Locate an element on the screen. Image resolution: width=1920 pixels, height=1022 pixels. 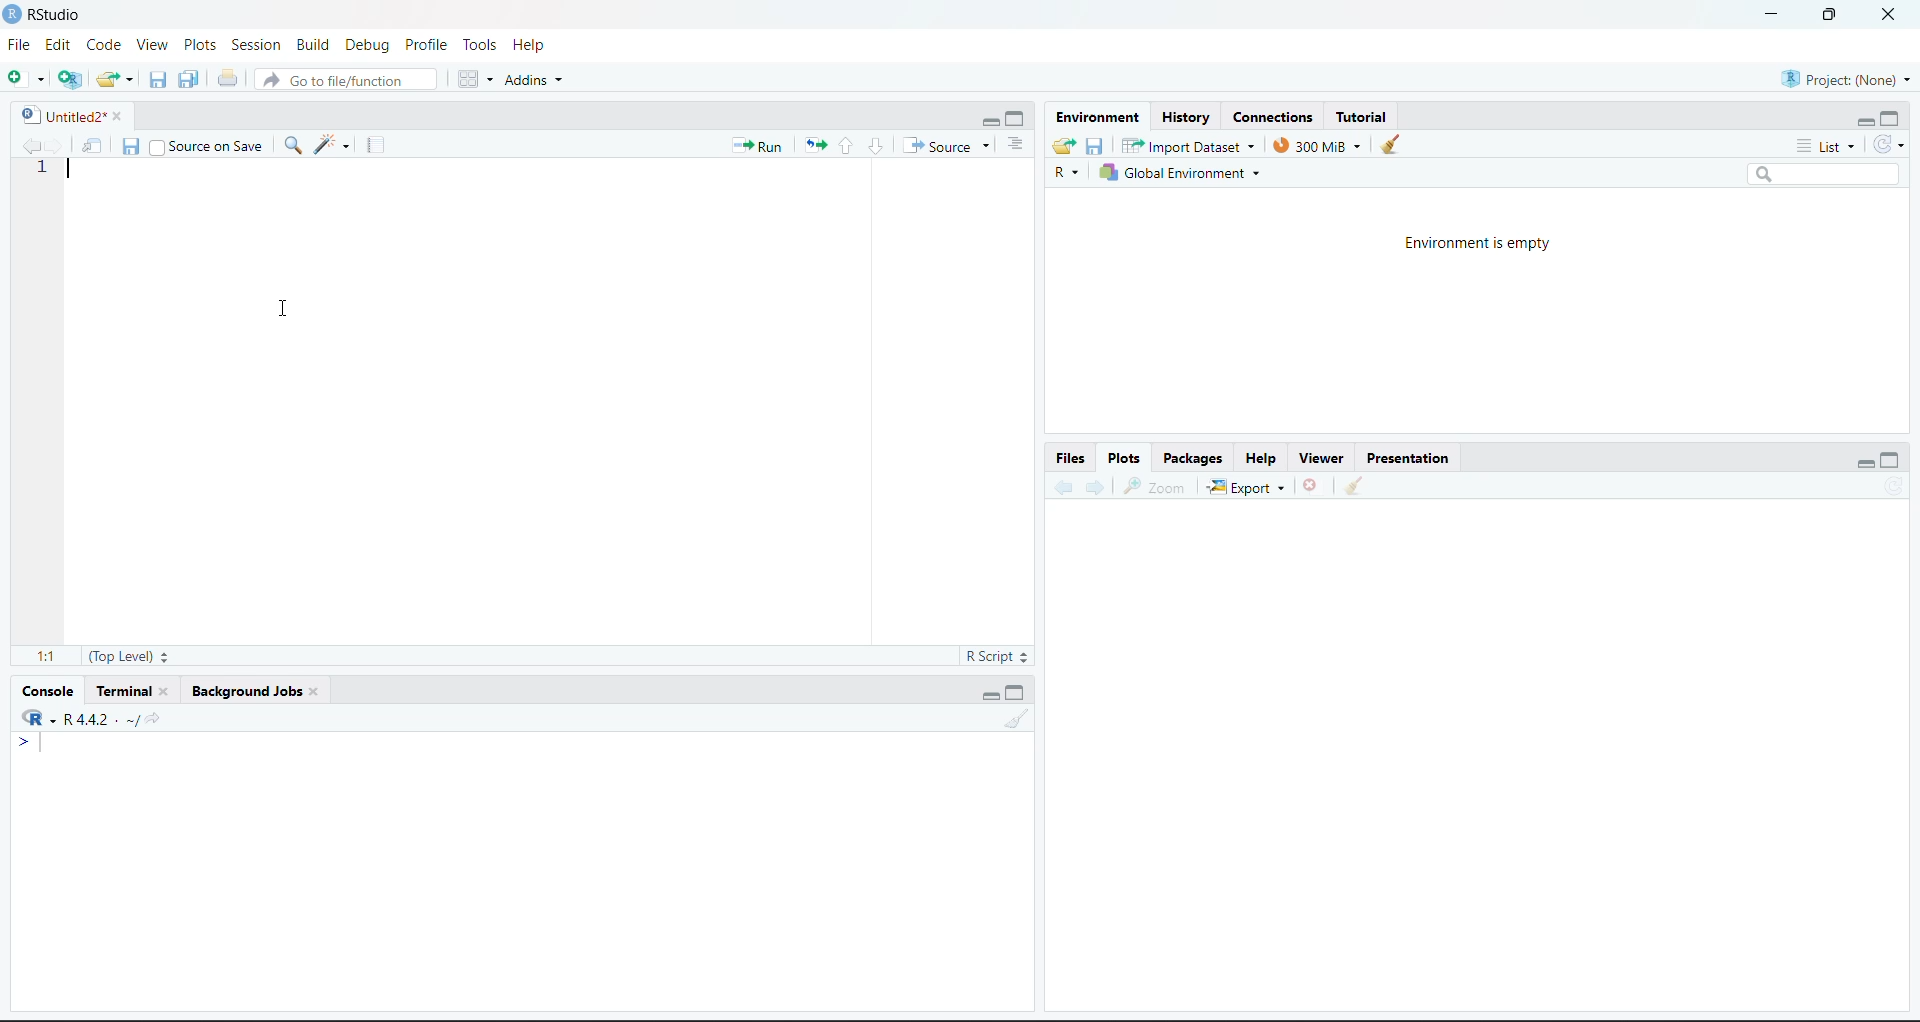
Files is located at coordinates (1072, 460).